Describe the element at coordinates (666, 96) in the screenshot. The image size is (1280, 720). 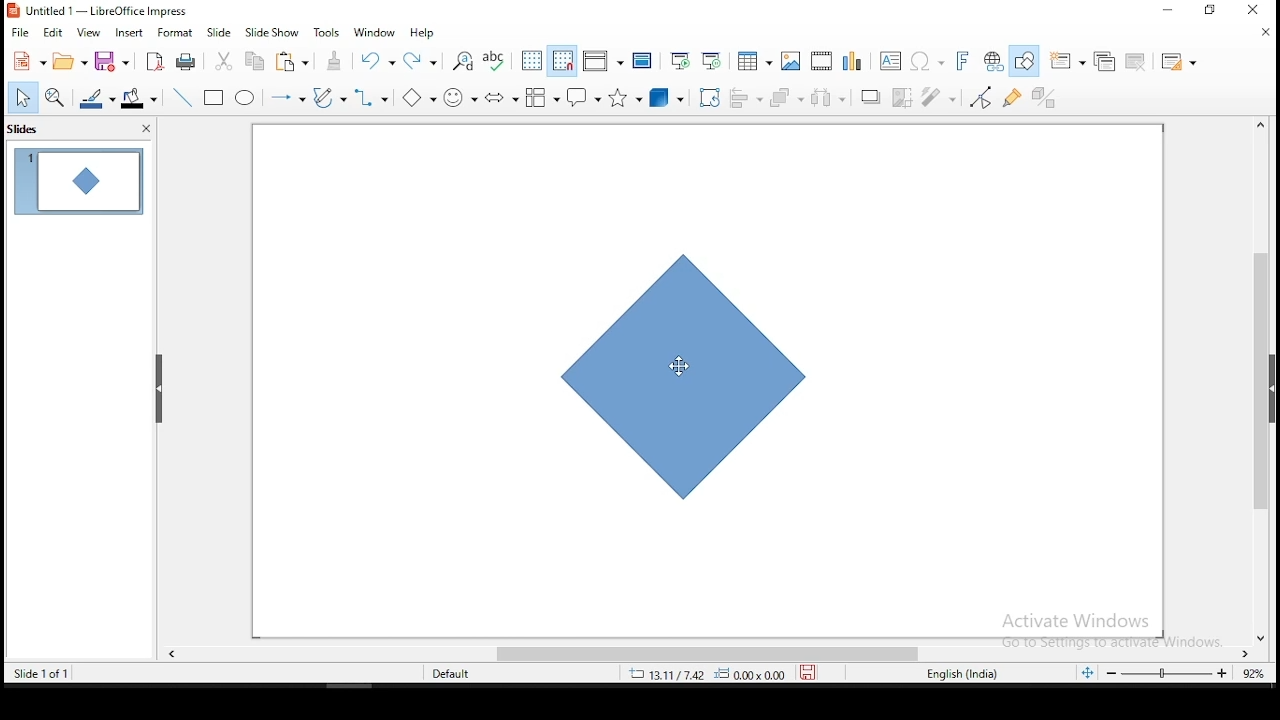
I see `3D objects` at that location.